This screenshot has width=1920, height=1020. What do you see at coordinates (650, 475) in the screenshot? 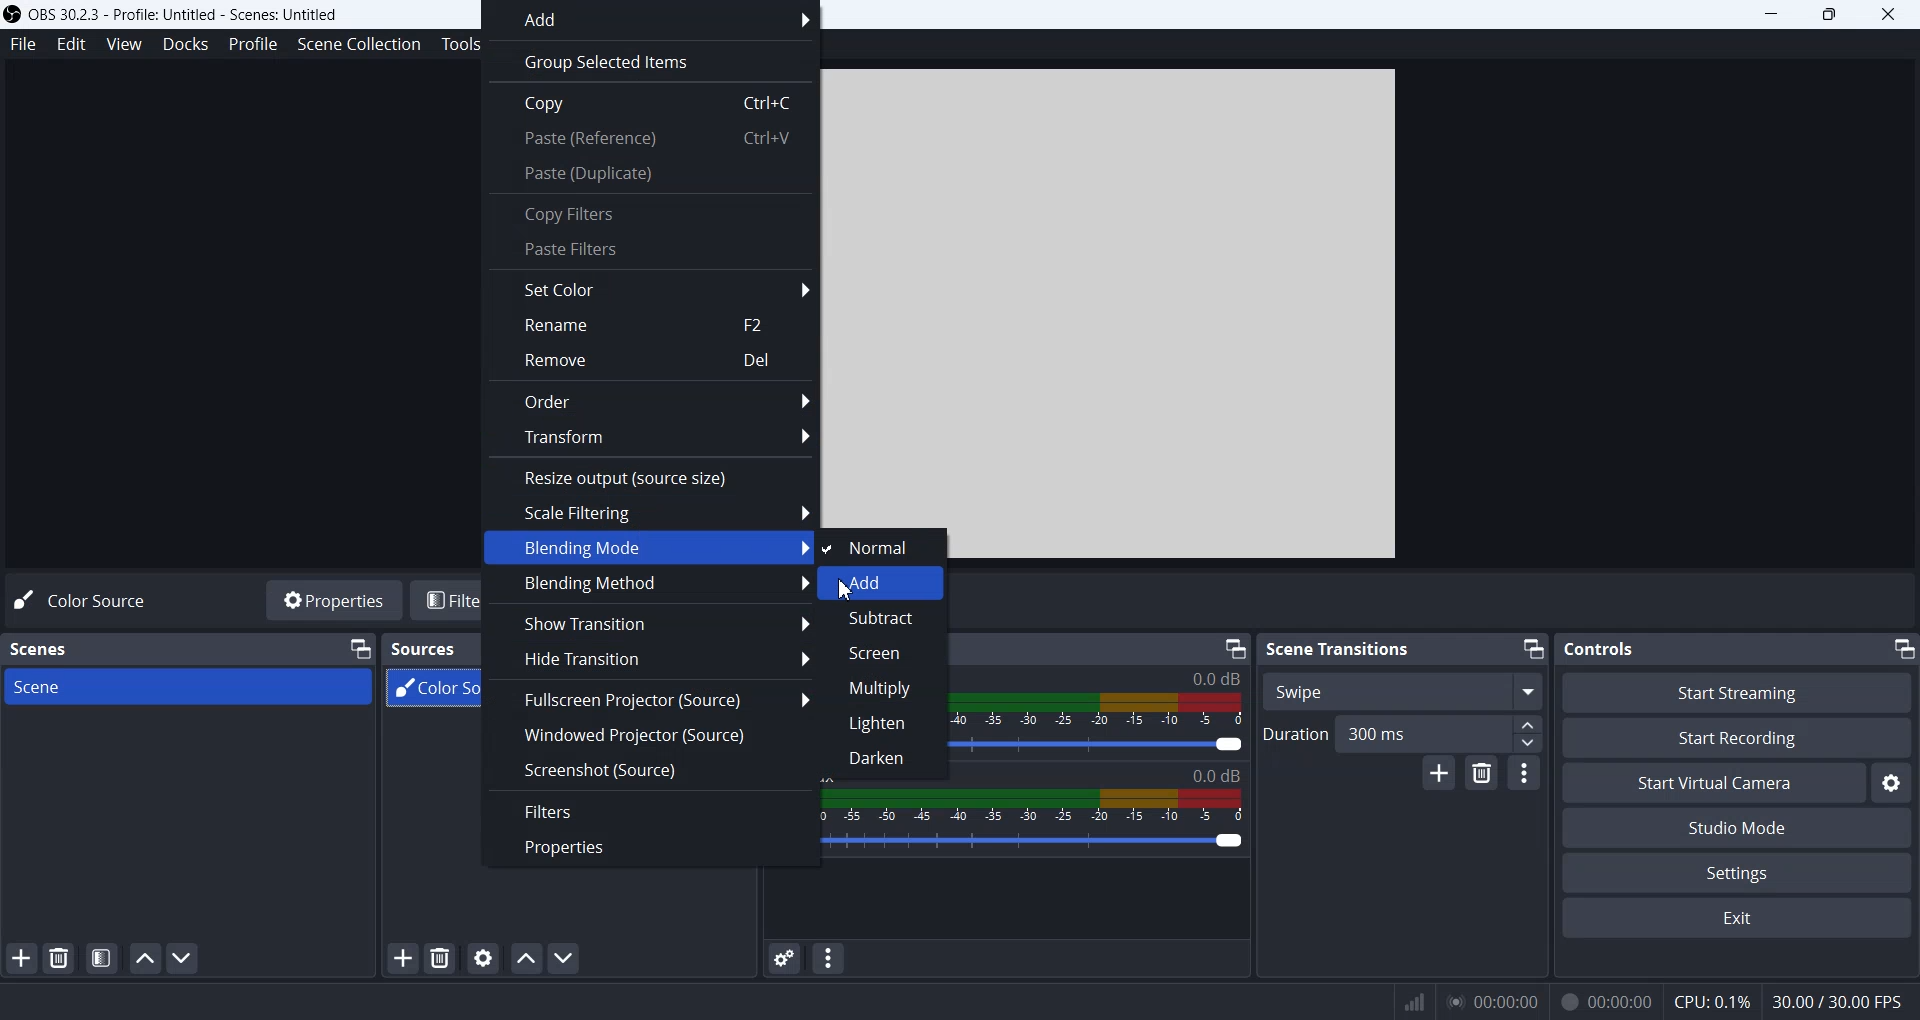
I see `Resize output (source size)` at bounding box center [650, 475].